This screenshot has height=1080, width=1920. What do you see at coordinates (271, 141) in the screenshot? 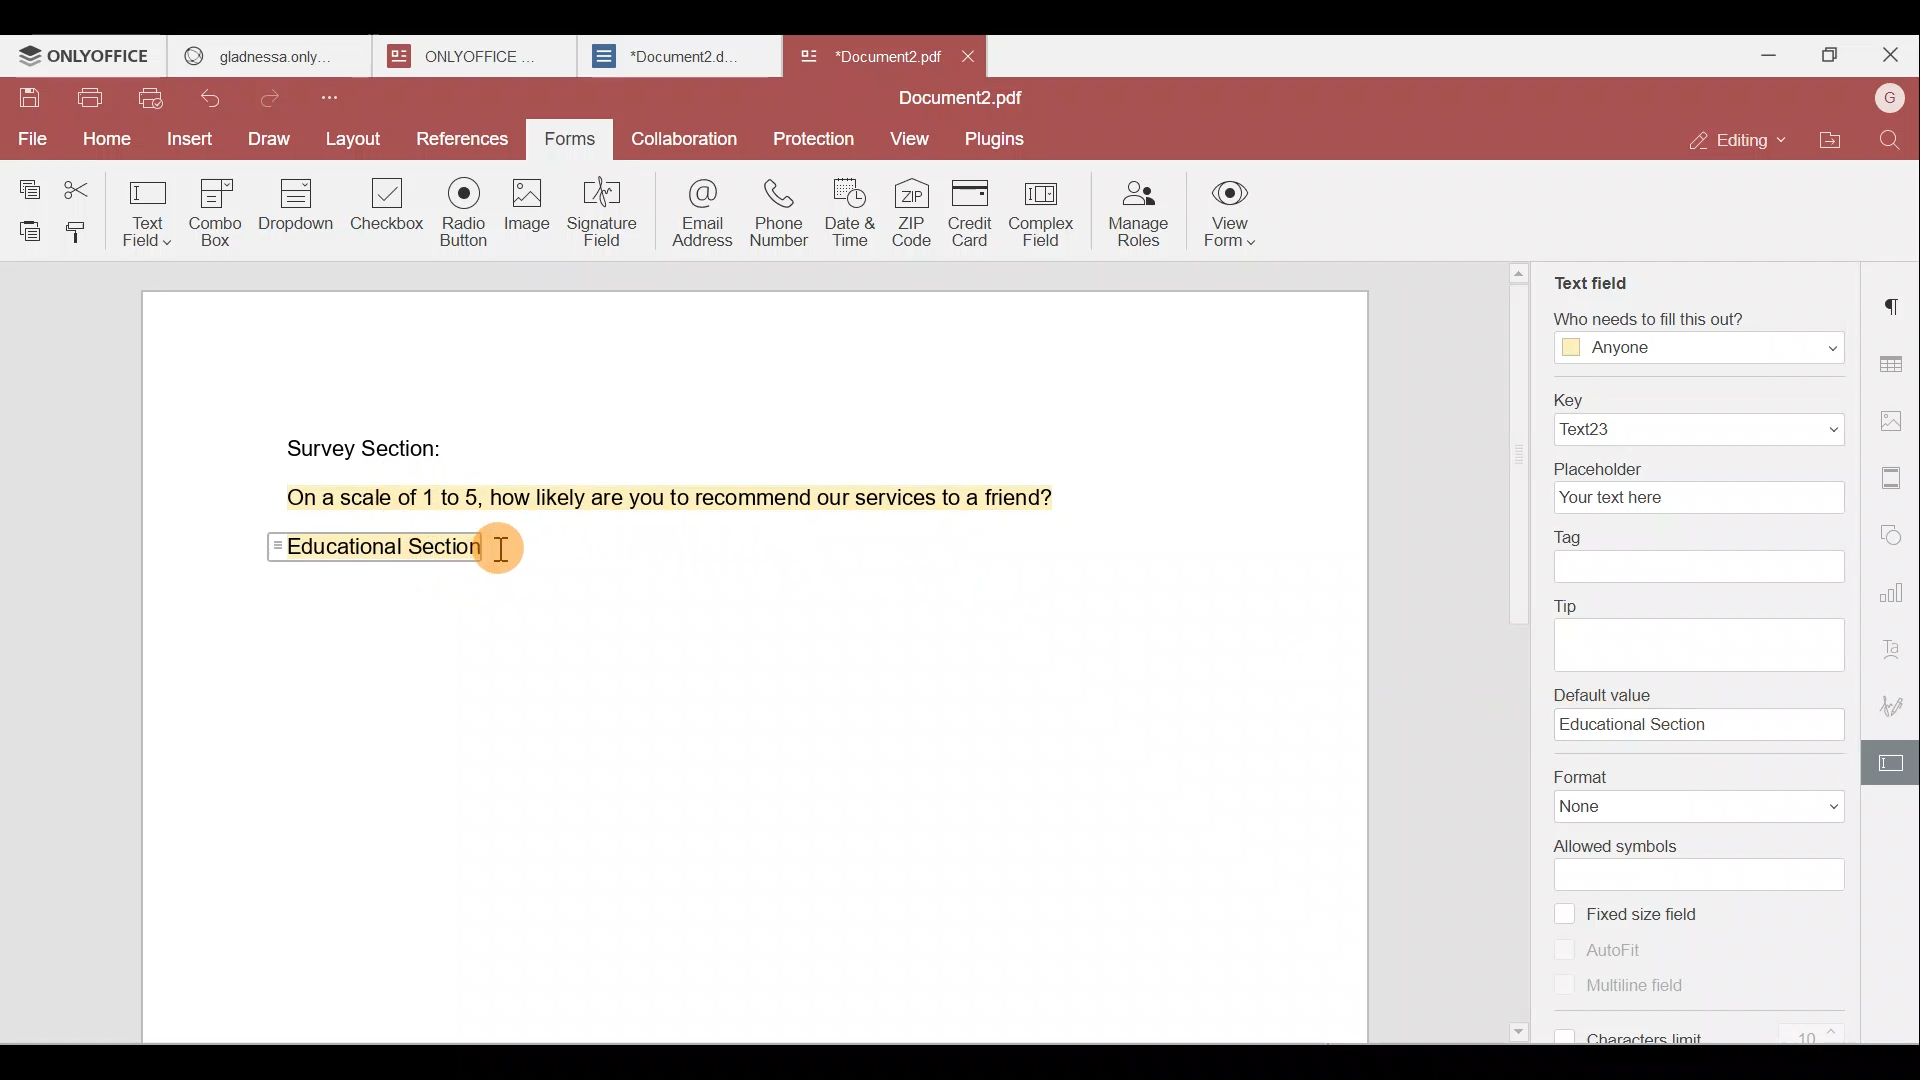
I see `Draw` at bounding box center [271, 141].